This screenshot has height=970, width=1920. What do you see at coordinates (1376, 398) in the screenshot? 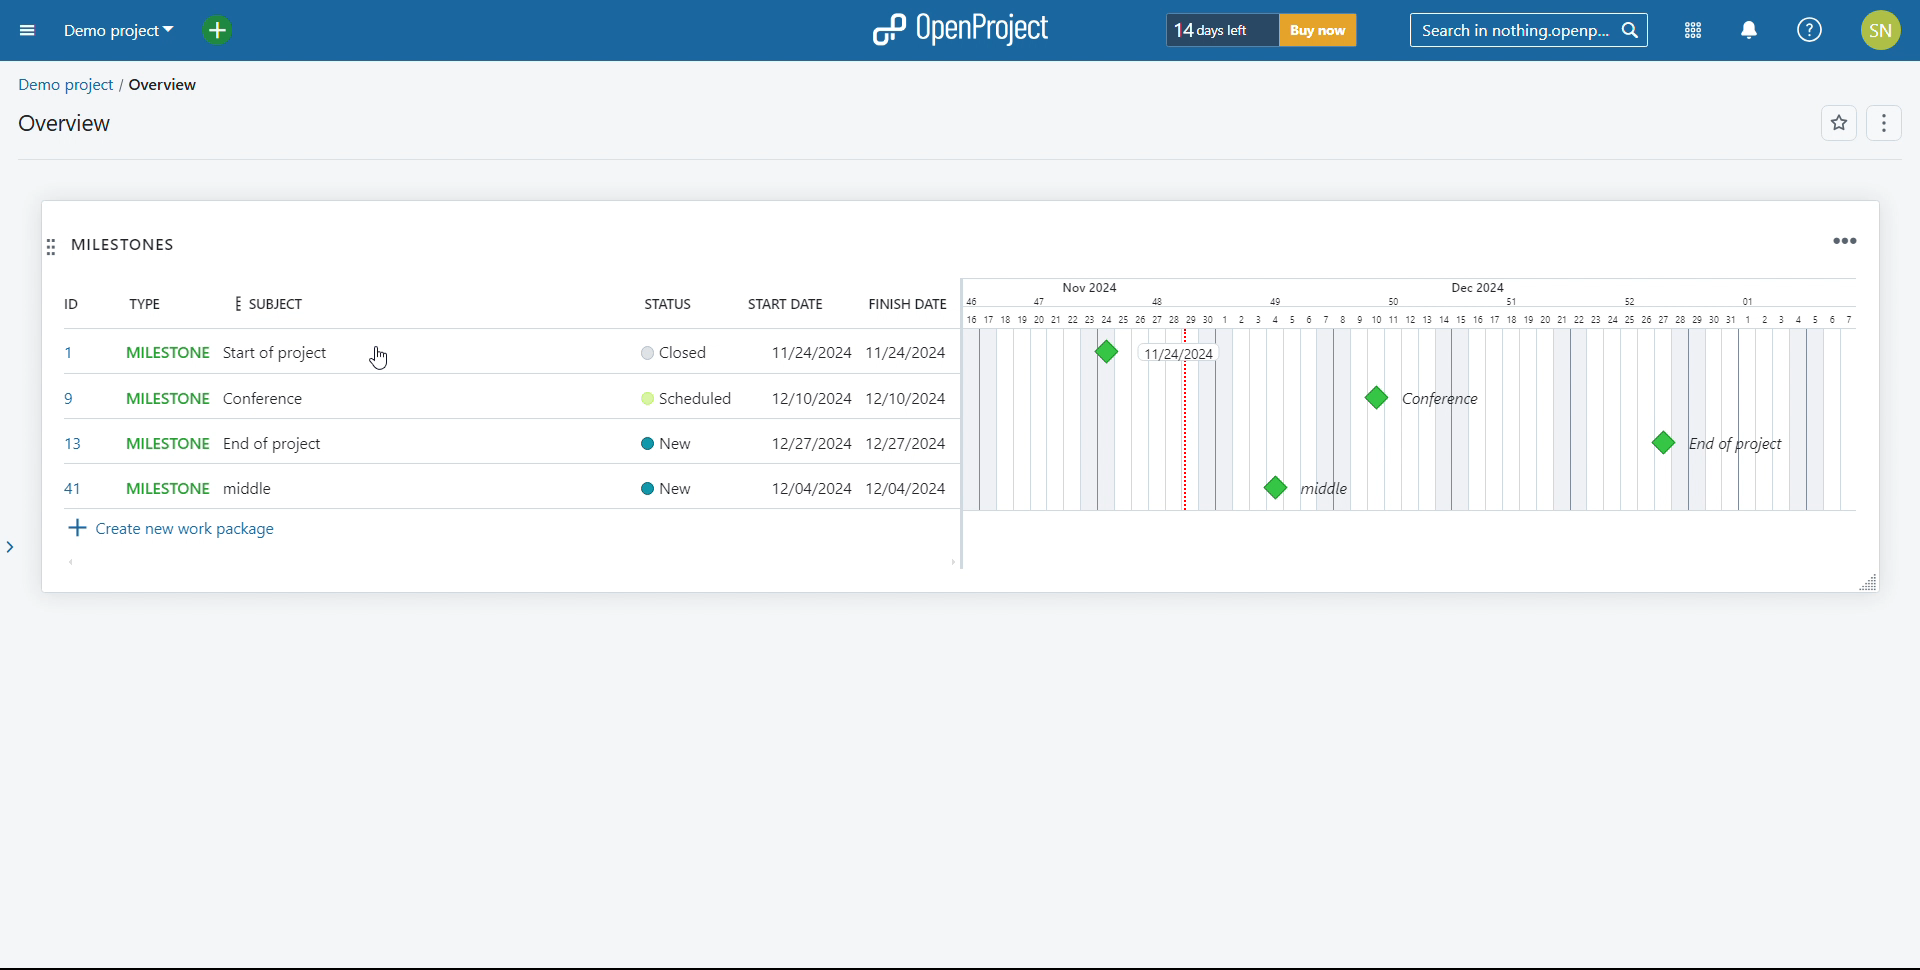
I see `milestone 9` at bounding box center [1376, 398].